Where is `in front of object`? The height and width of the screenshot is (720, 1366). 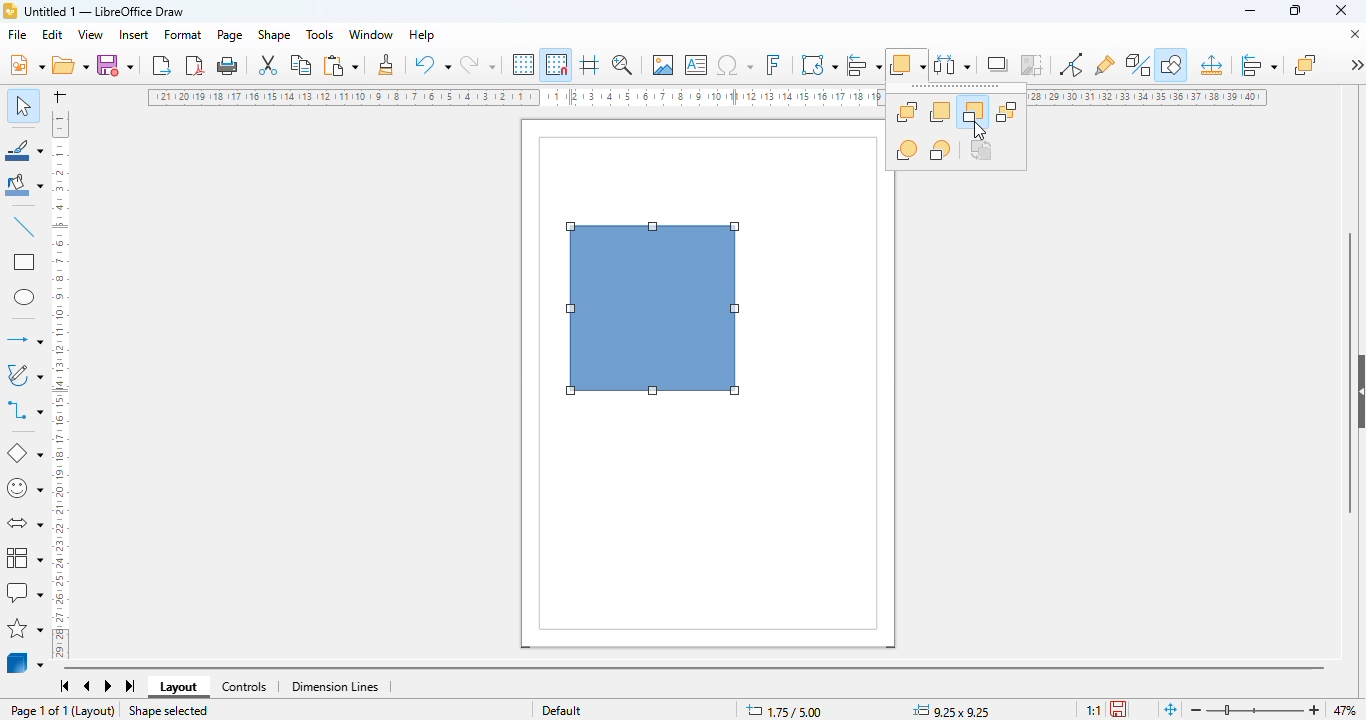 in front of object is located at coordinates (907, 150).